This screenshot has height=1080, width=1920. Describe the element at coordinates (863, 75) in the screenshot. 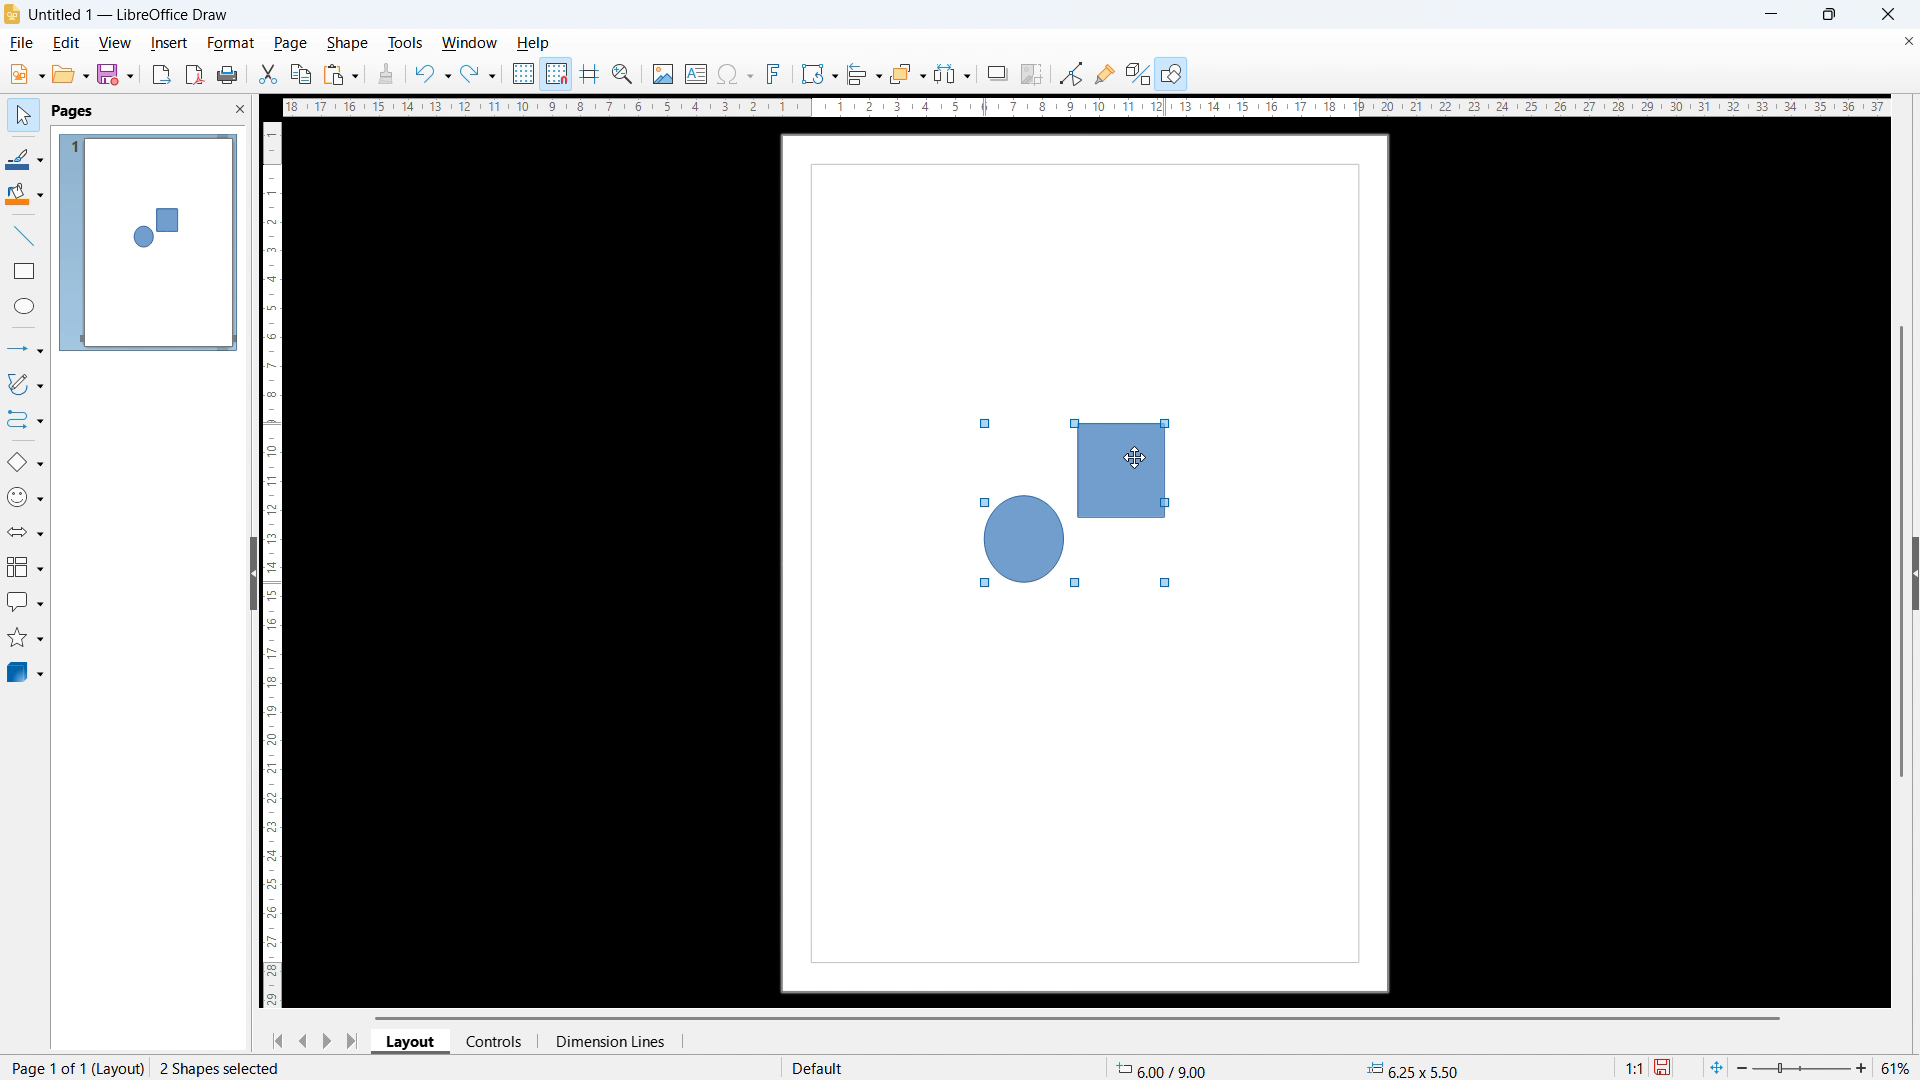

I see `align` at that location.